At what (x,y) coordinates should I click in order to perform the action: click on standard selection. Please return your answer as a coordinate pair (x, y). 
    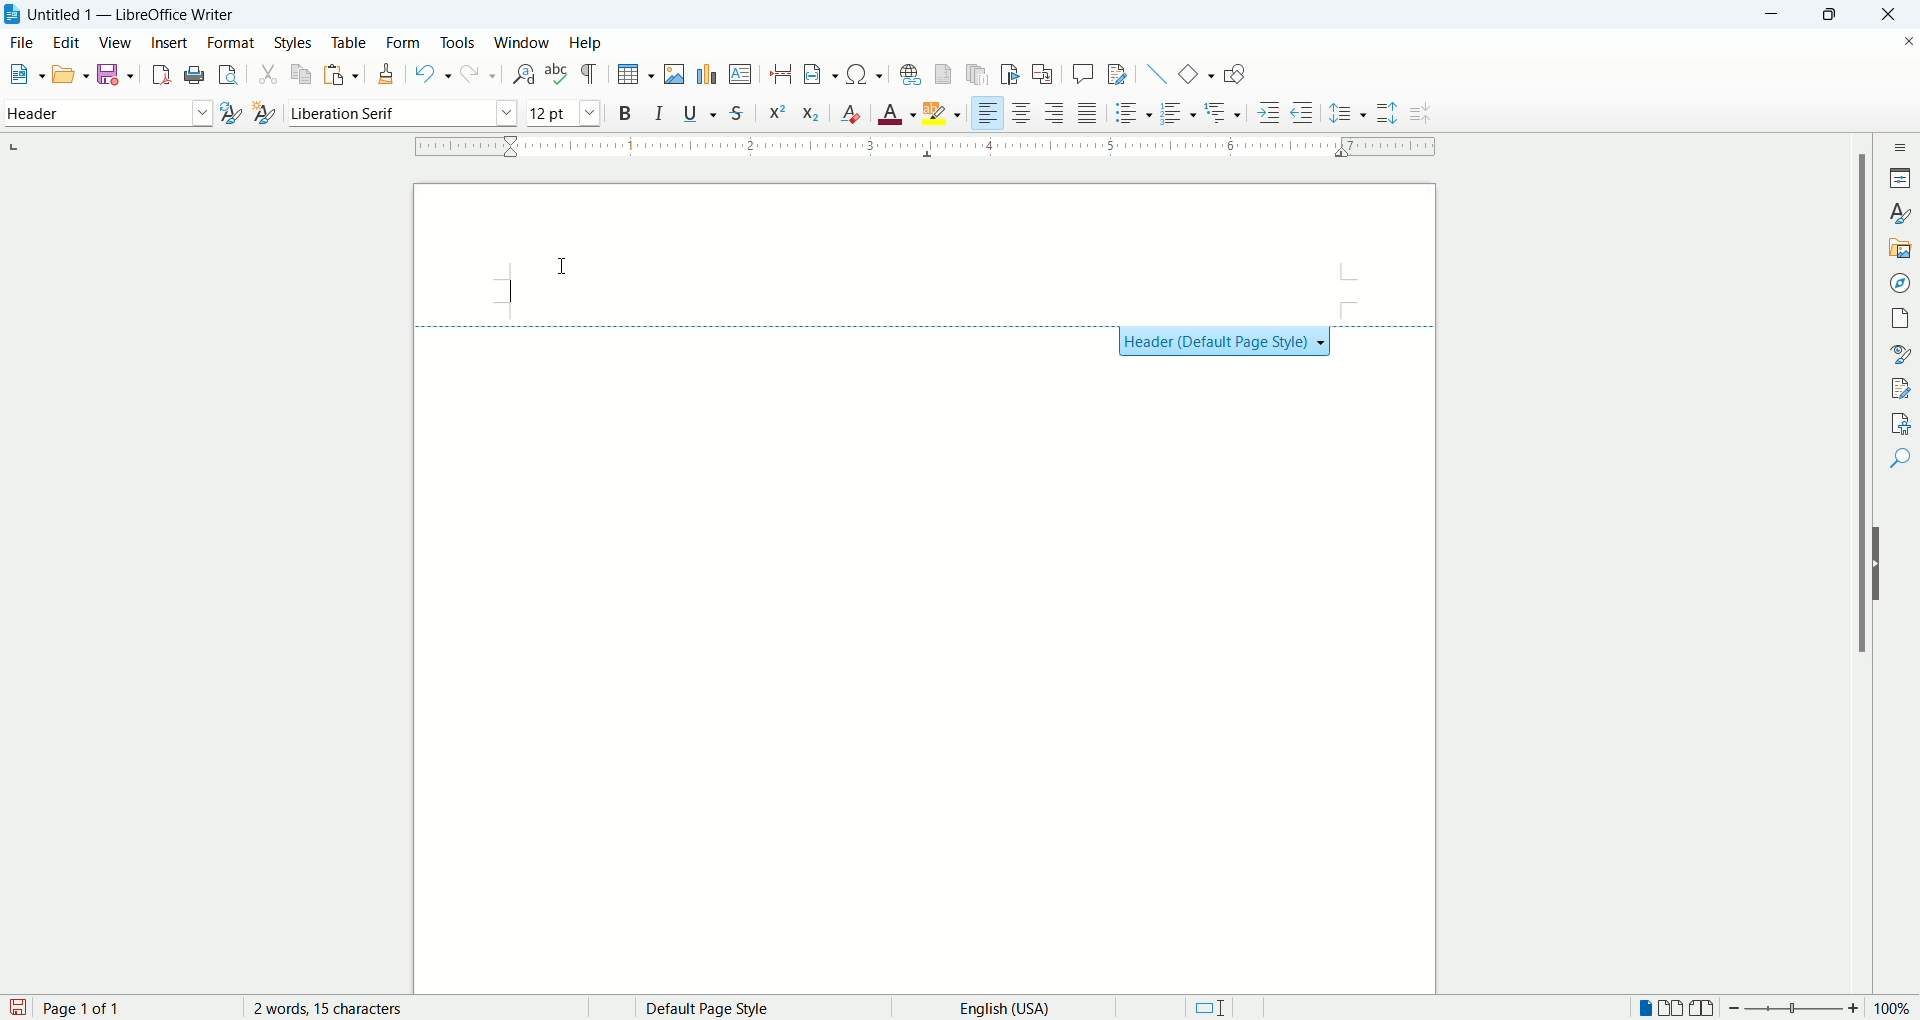
    Looking at the image, I should click on (1209, 1007).